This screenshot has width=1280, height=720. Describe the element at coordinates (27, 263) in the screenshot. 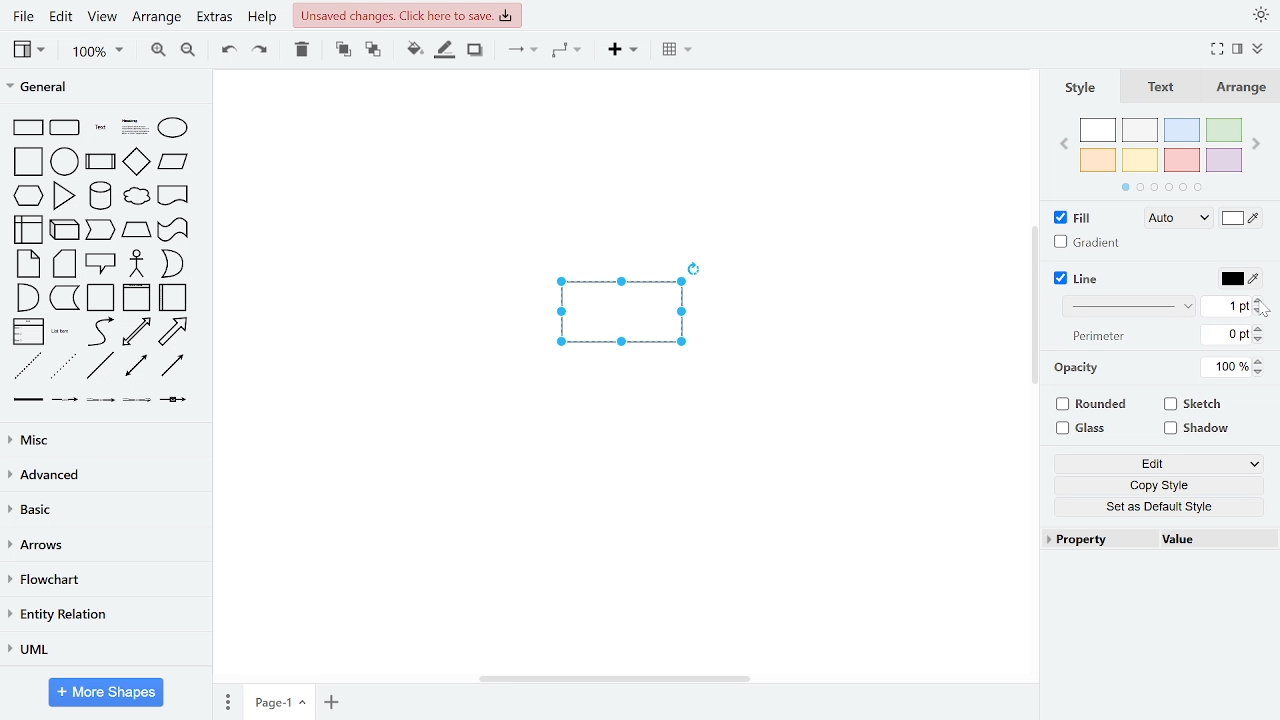

I see `general shapes` at that location.